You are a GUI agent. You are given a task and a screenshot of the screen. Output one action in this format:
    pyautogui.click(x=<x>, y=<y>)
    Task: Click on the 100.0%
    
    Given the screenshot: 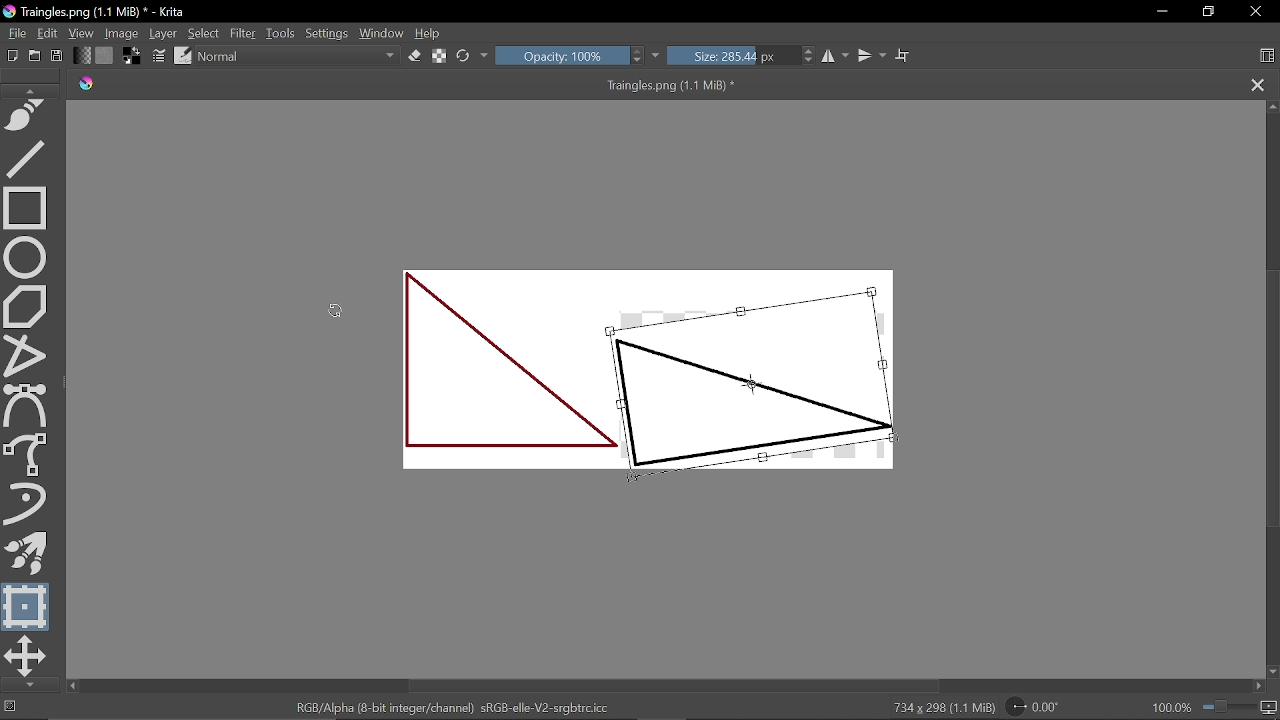 What is the action you would take?
    pyautogui.click(x=1215, y=707)
    